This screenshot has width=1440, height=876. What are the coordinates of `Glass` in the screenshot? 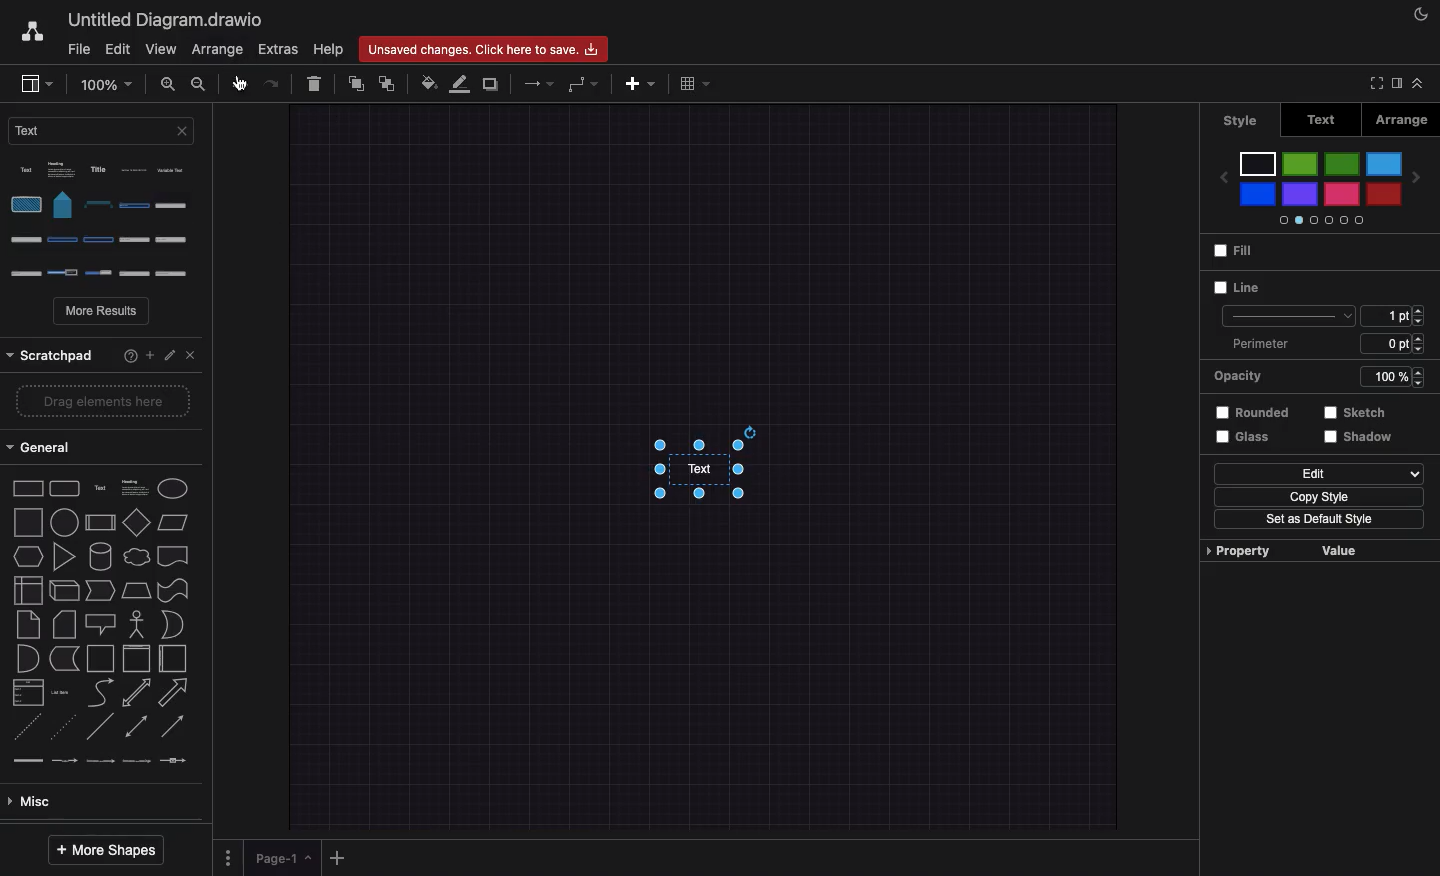 It's located at (1239, 436).